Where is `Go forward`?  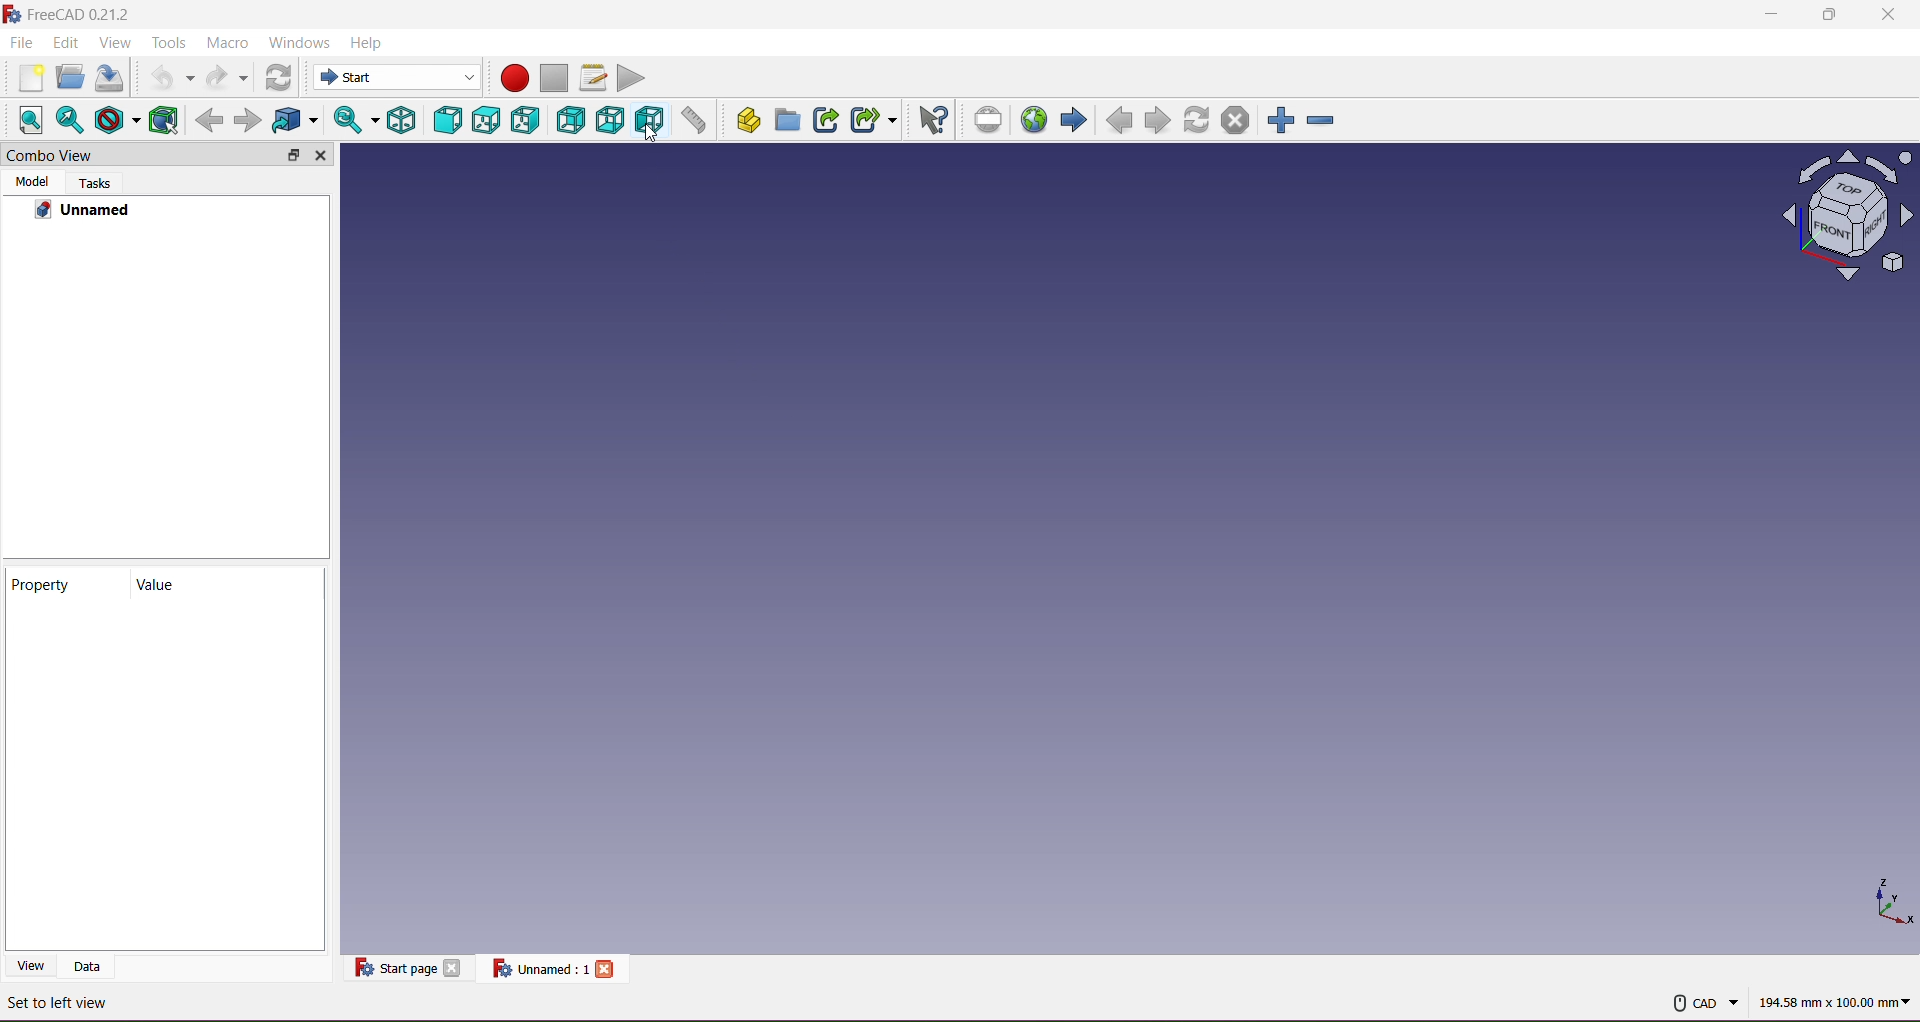 Go forward is located at coordinates (249, 122).